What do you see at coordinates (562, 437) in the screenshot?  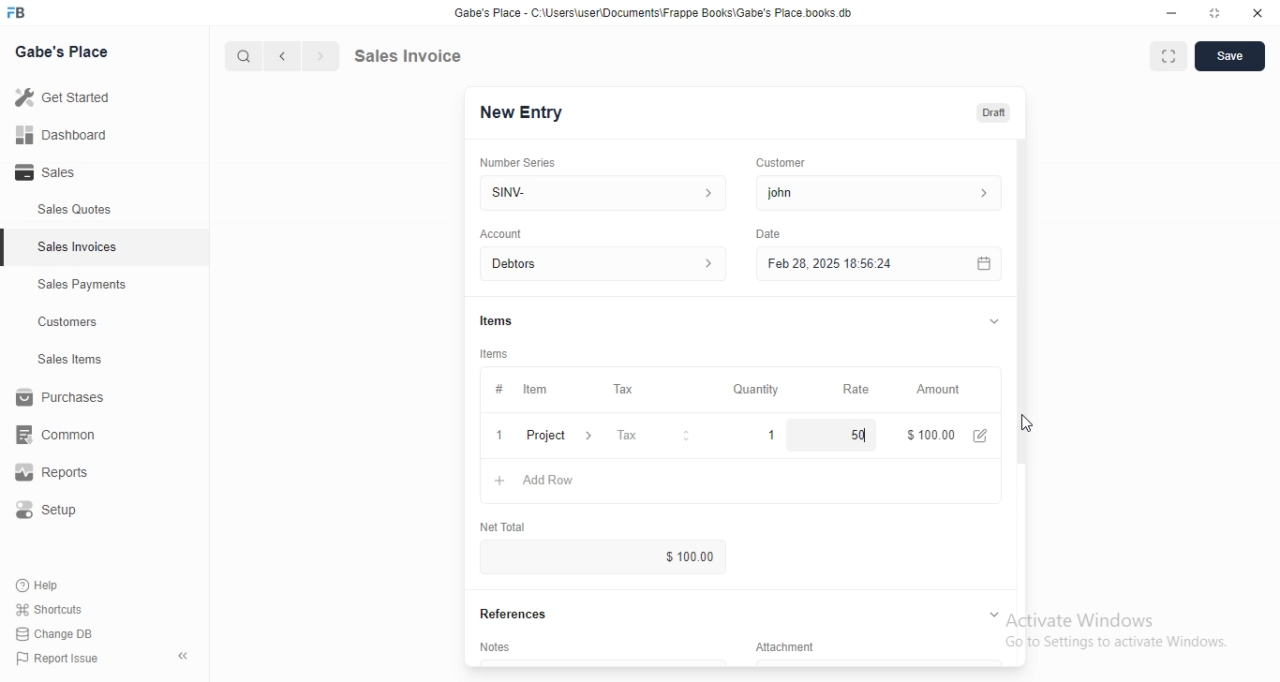 I see `Project` at bounding box center [562, 437].